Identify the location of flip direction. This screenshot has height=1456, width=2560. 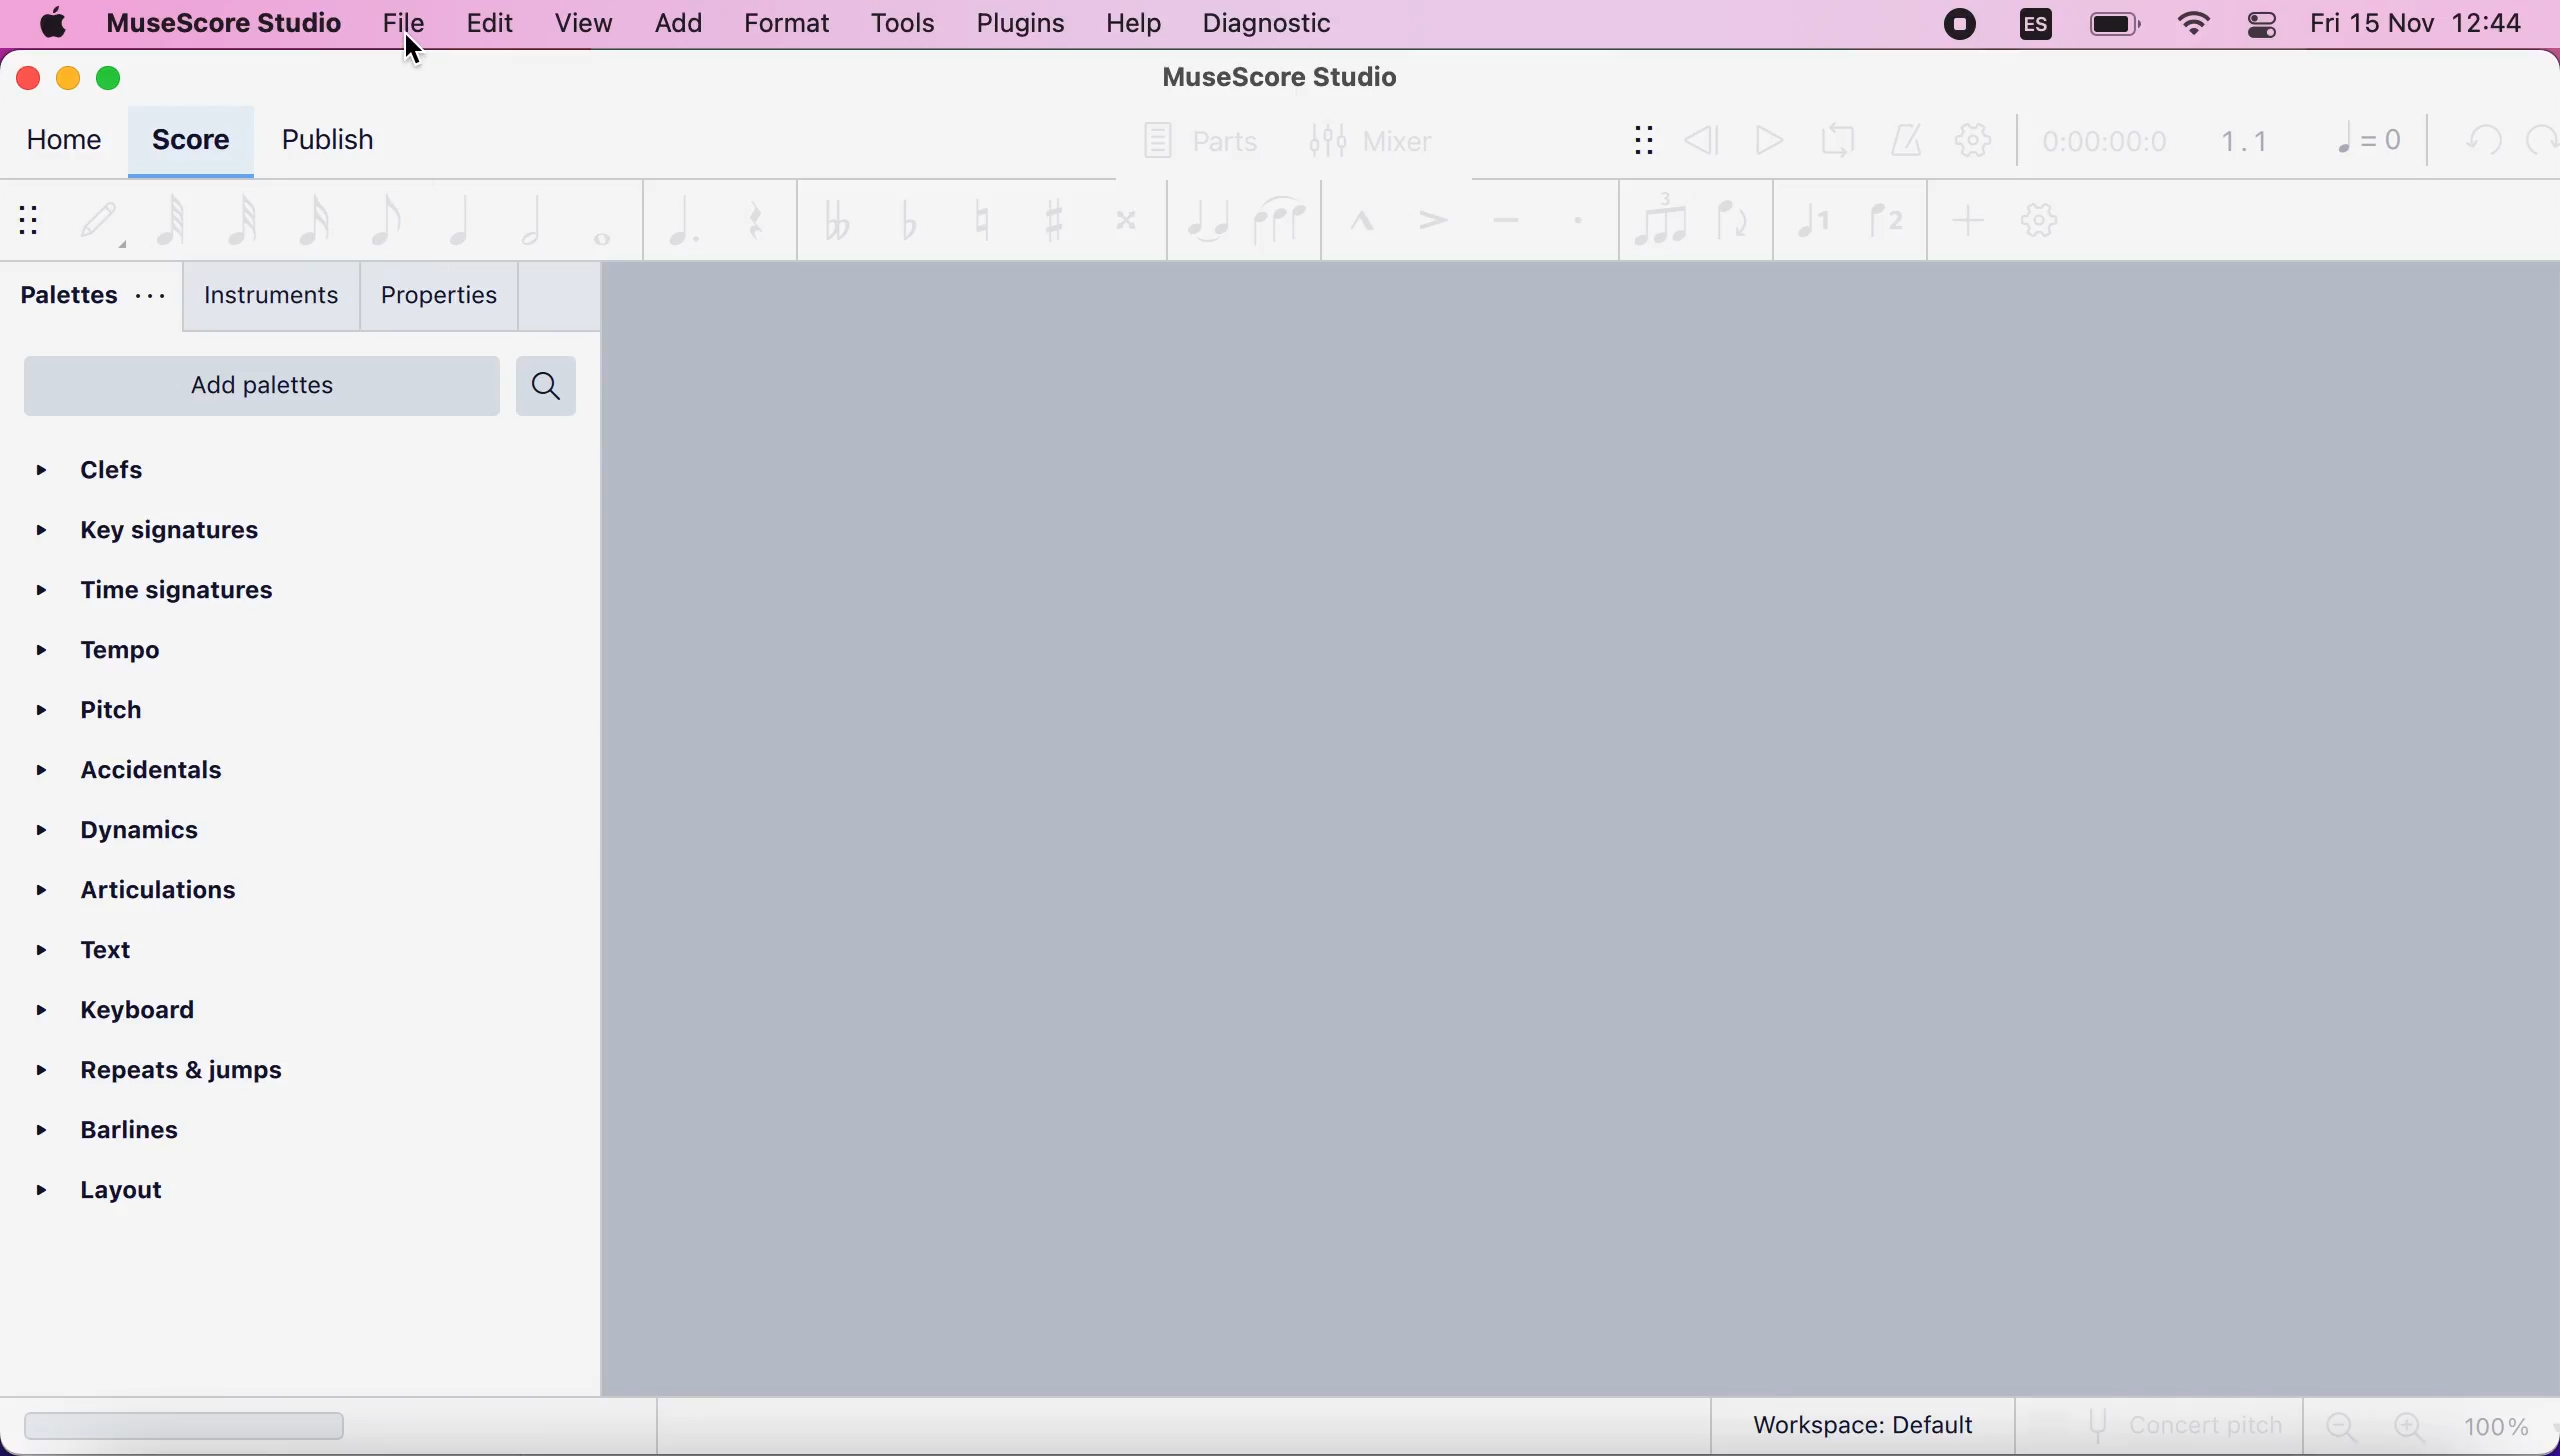
(1734, 217).